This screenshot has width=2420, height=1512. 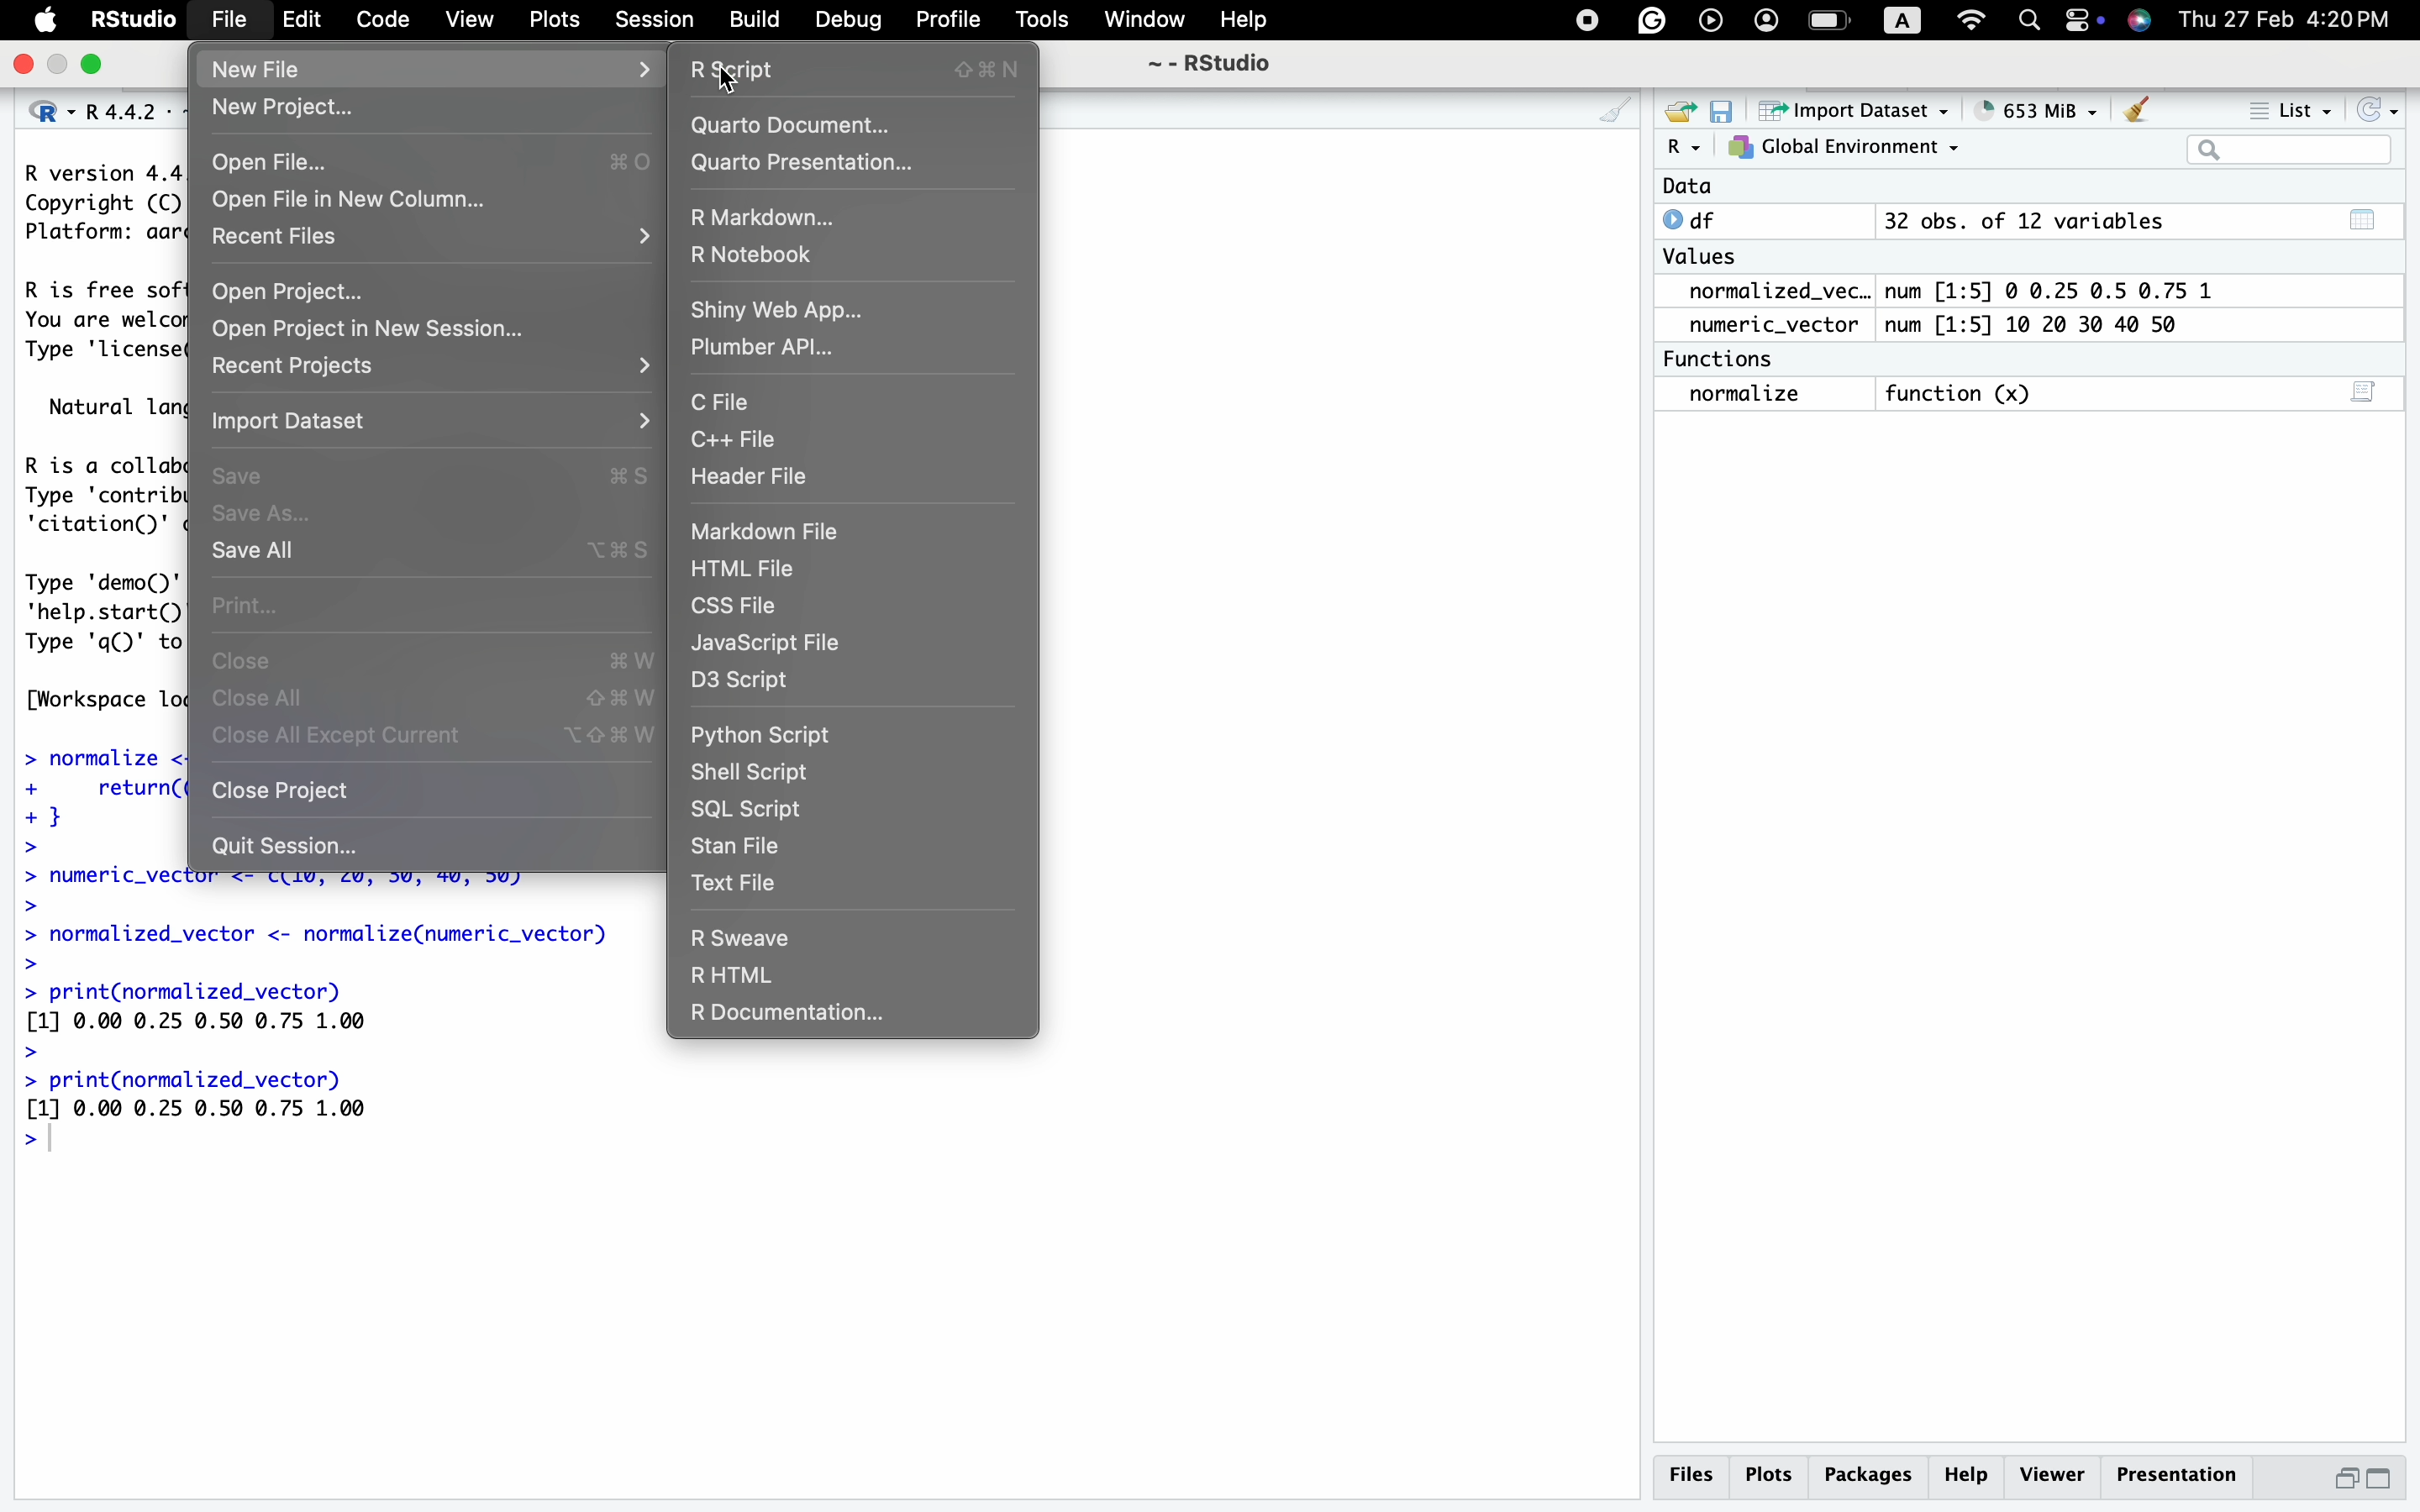 What do you see at coordinates (1689, 1474) in the screenshot?
I see `Files` at bounding box center [1689, 1474].